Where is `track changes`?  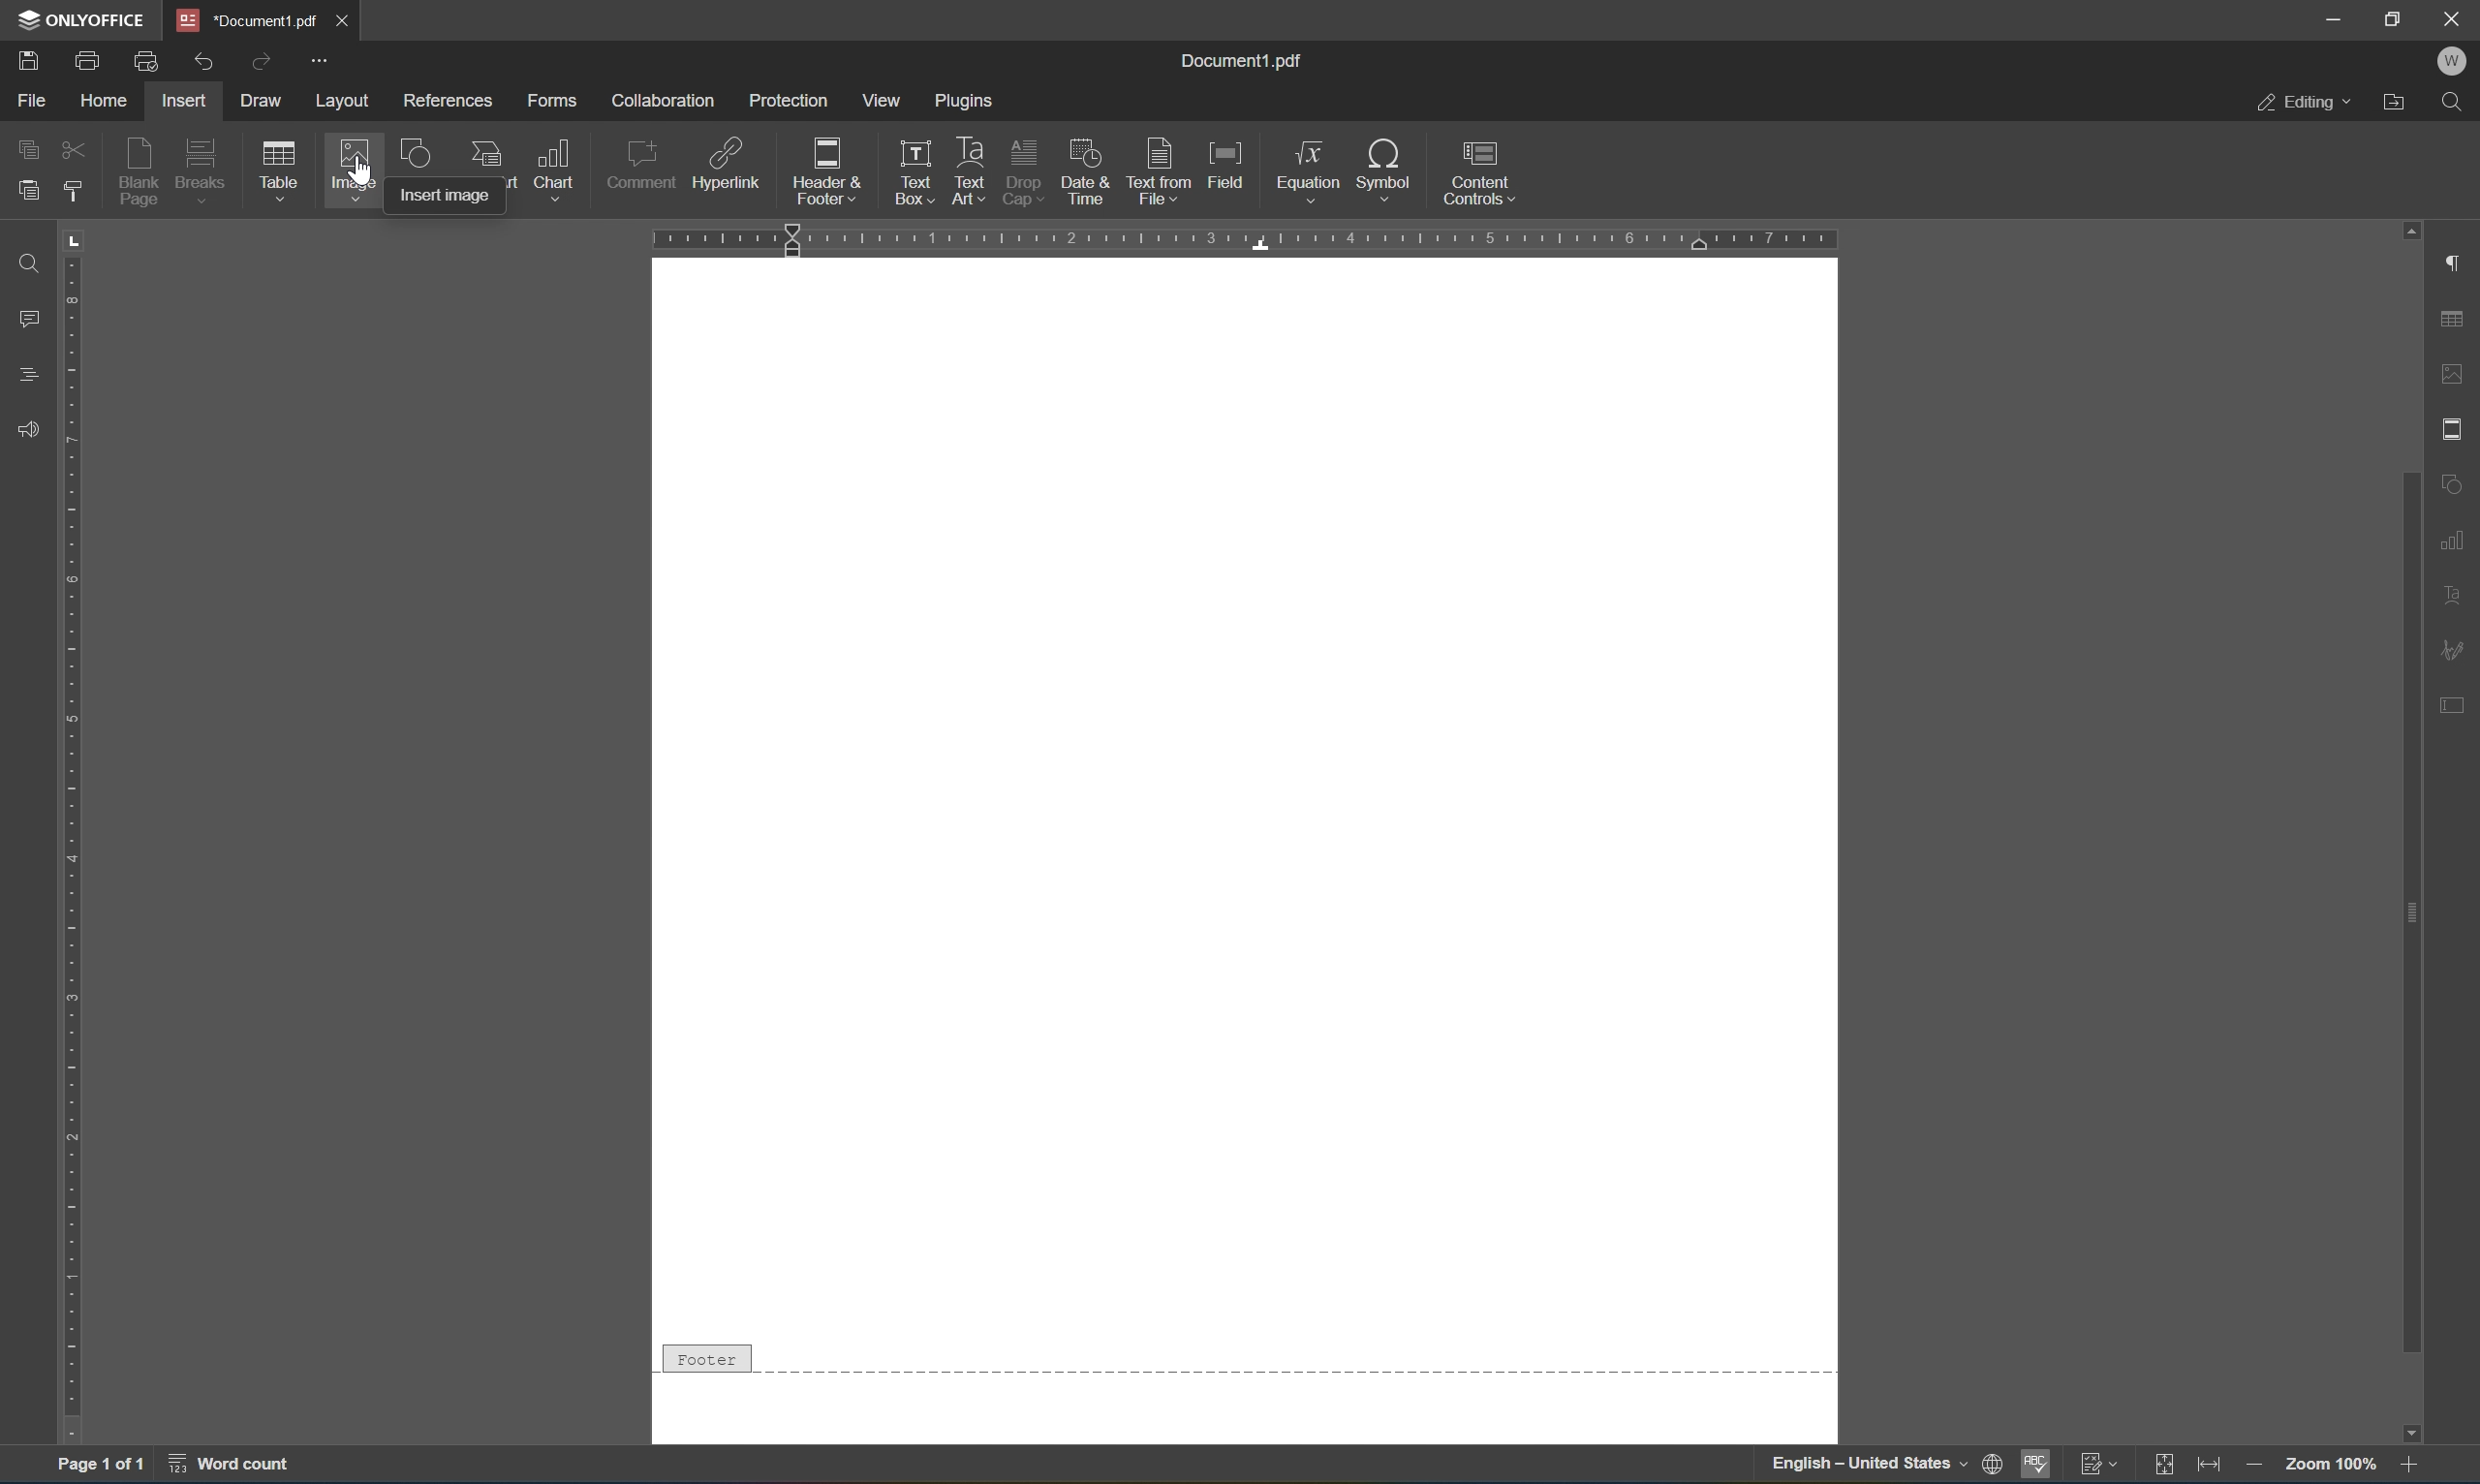 track changes is located at coordinates (2097, 1465).